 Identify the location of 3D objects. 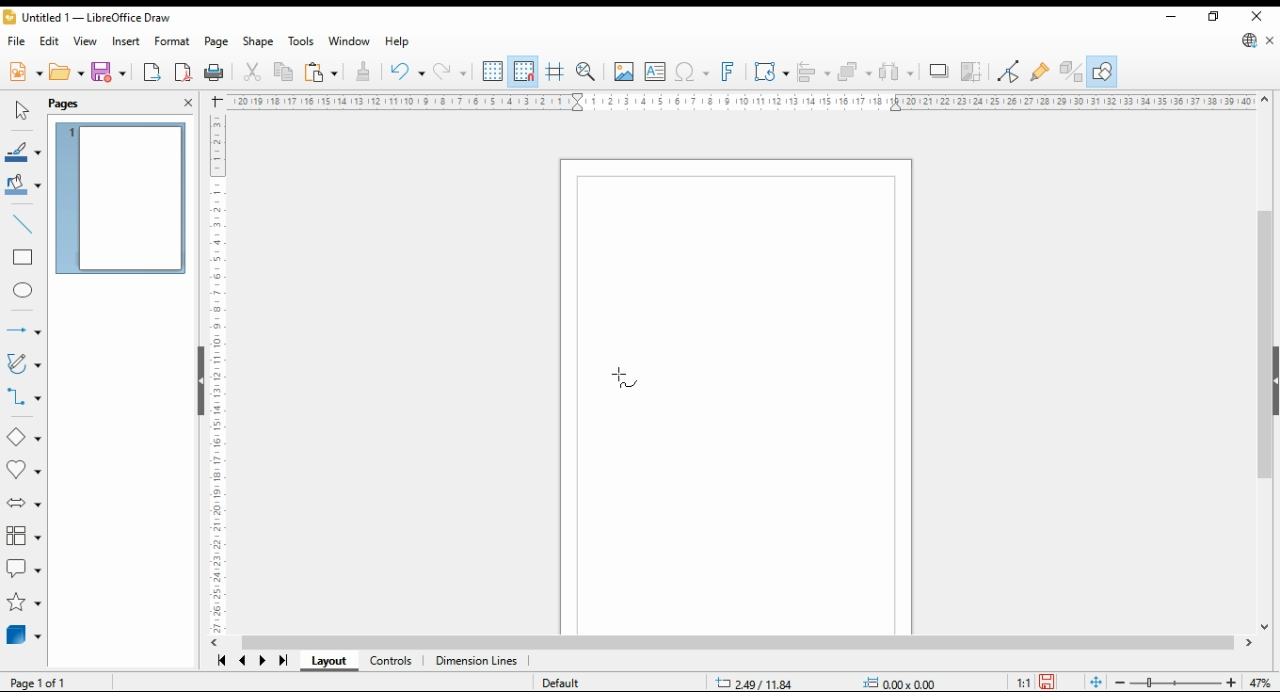
(23, 637).